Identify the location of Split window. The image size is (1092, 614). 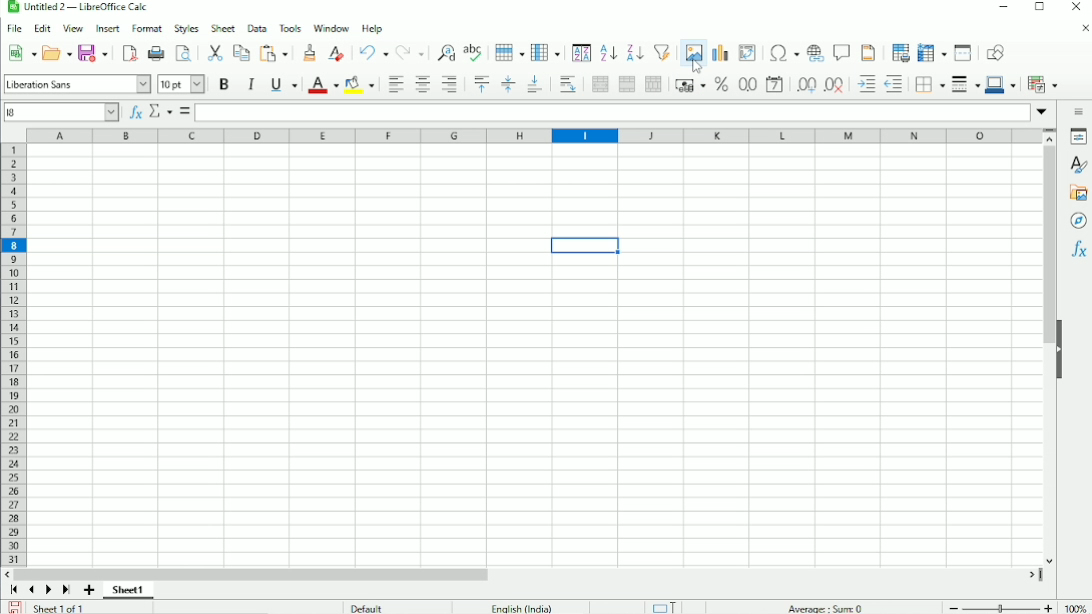
(963, 53).